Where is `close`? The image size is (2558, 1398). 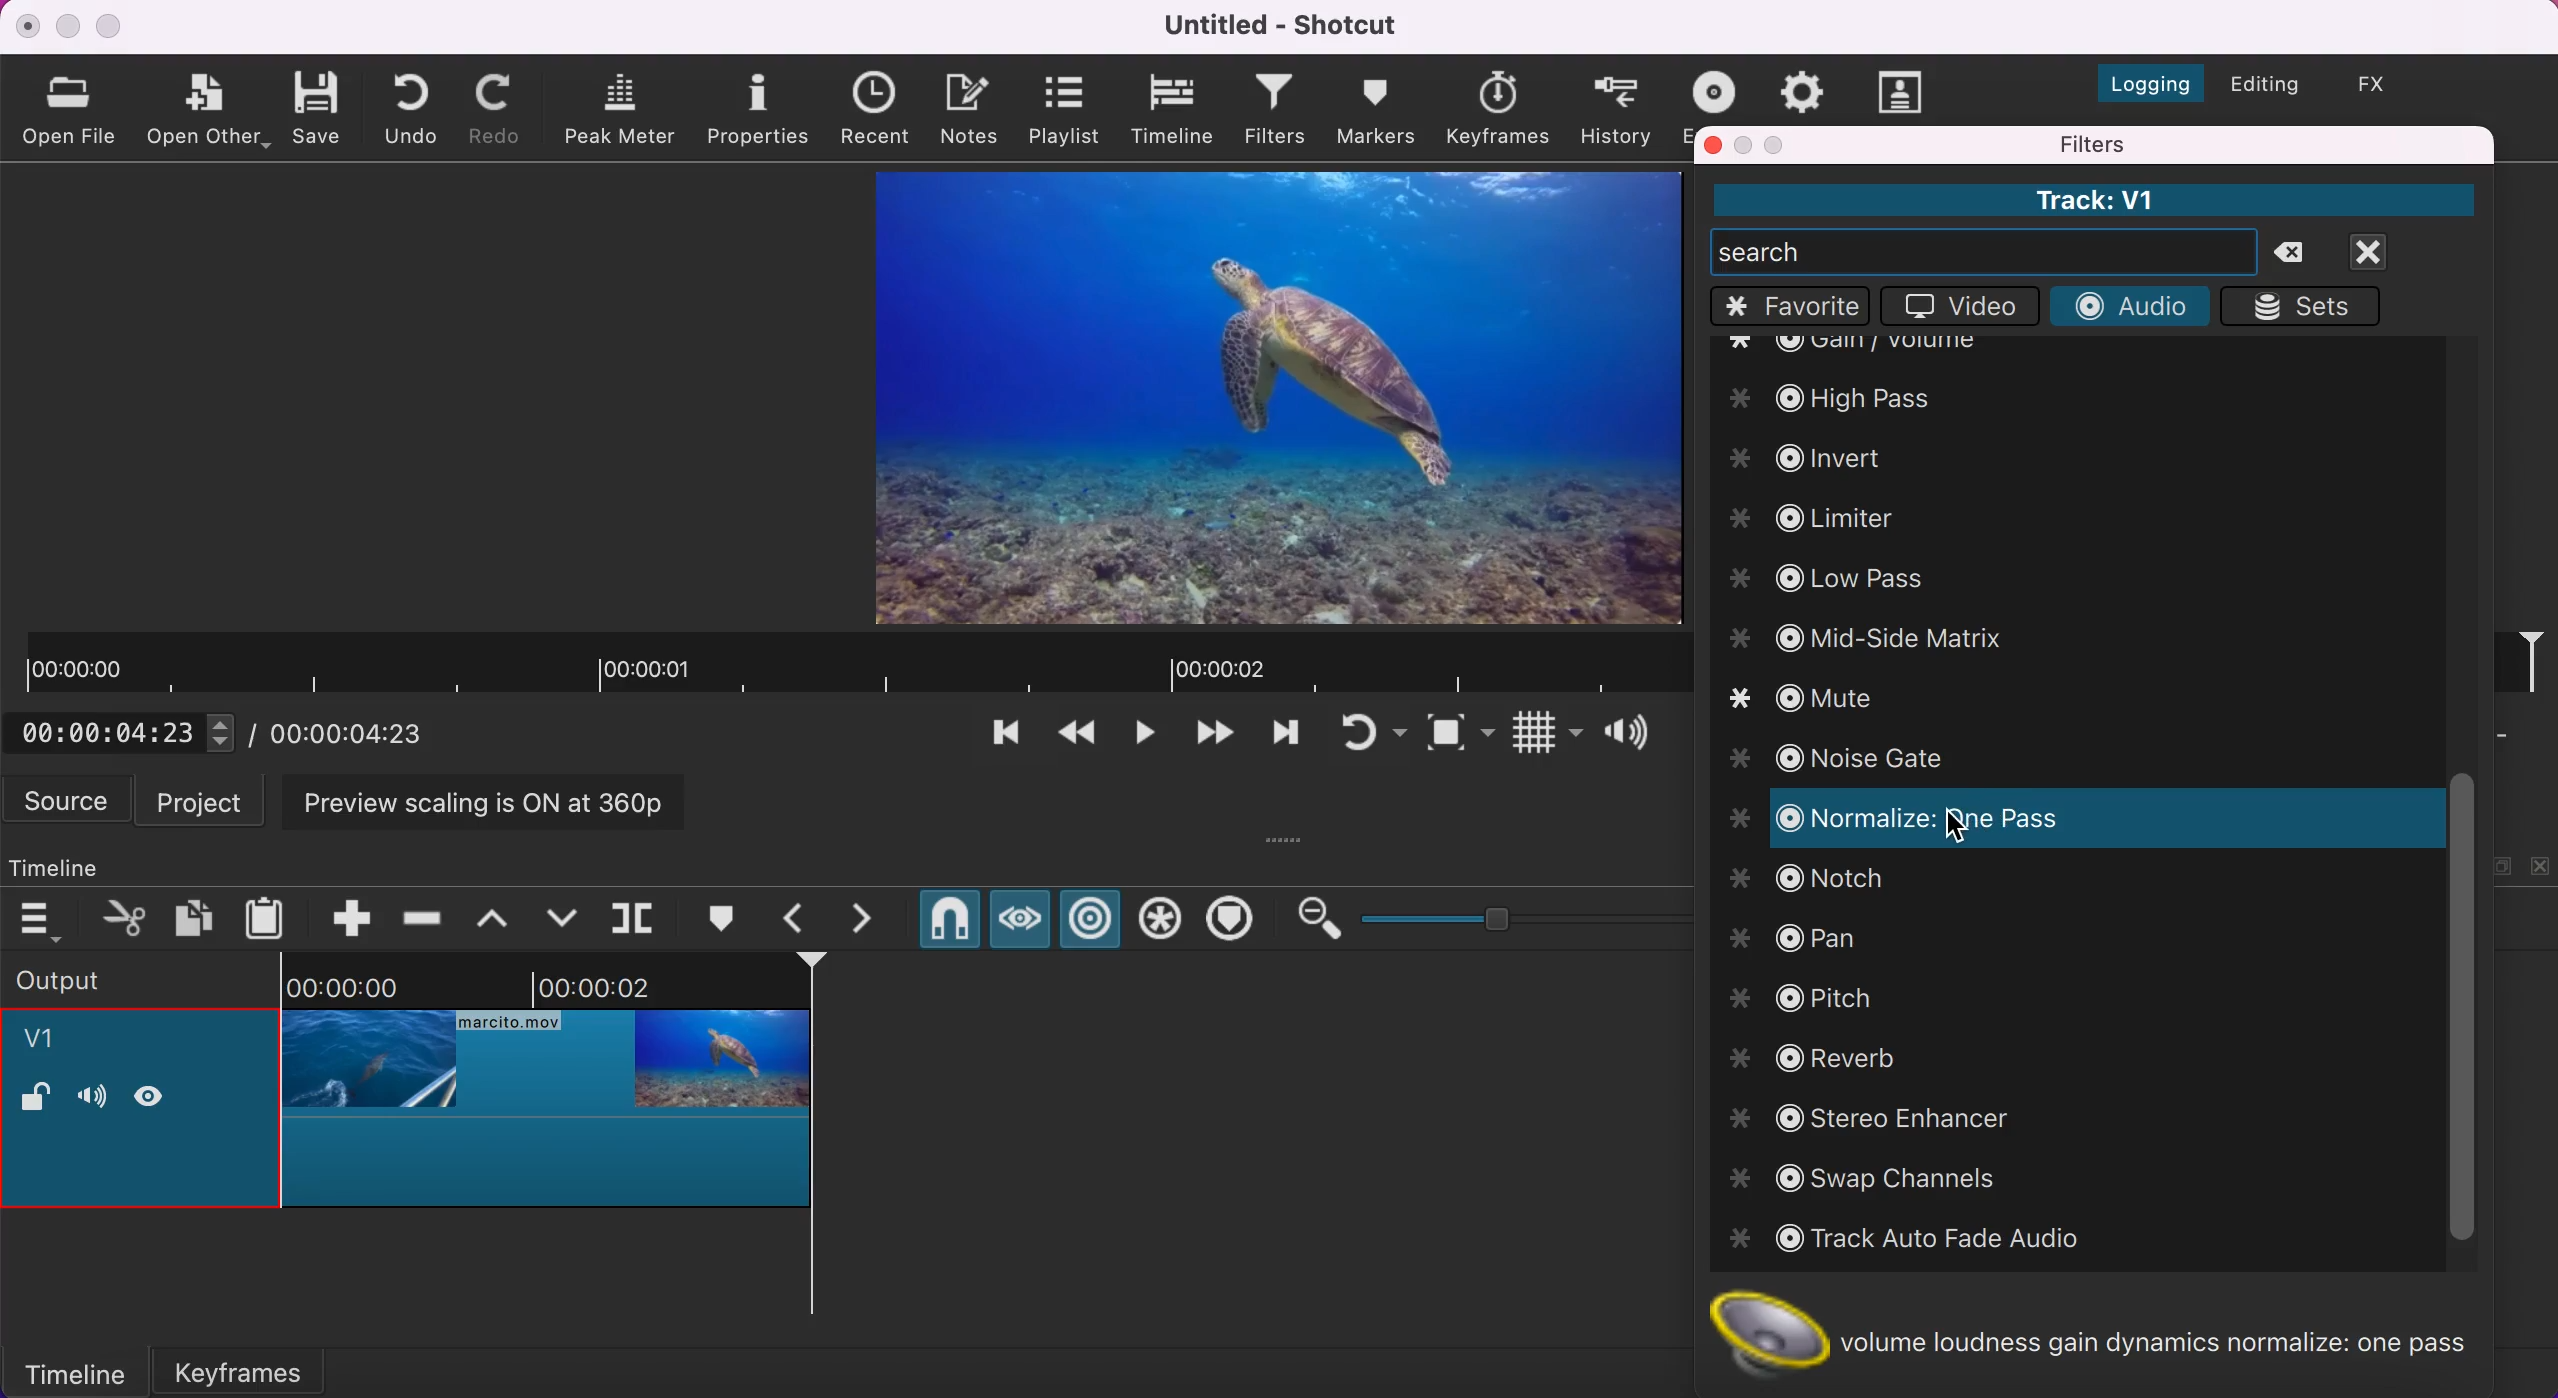
close is located at coordinates (29, 25).